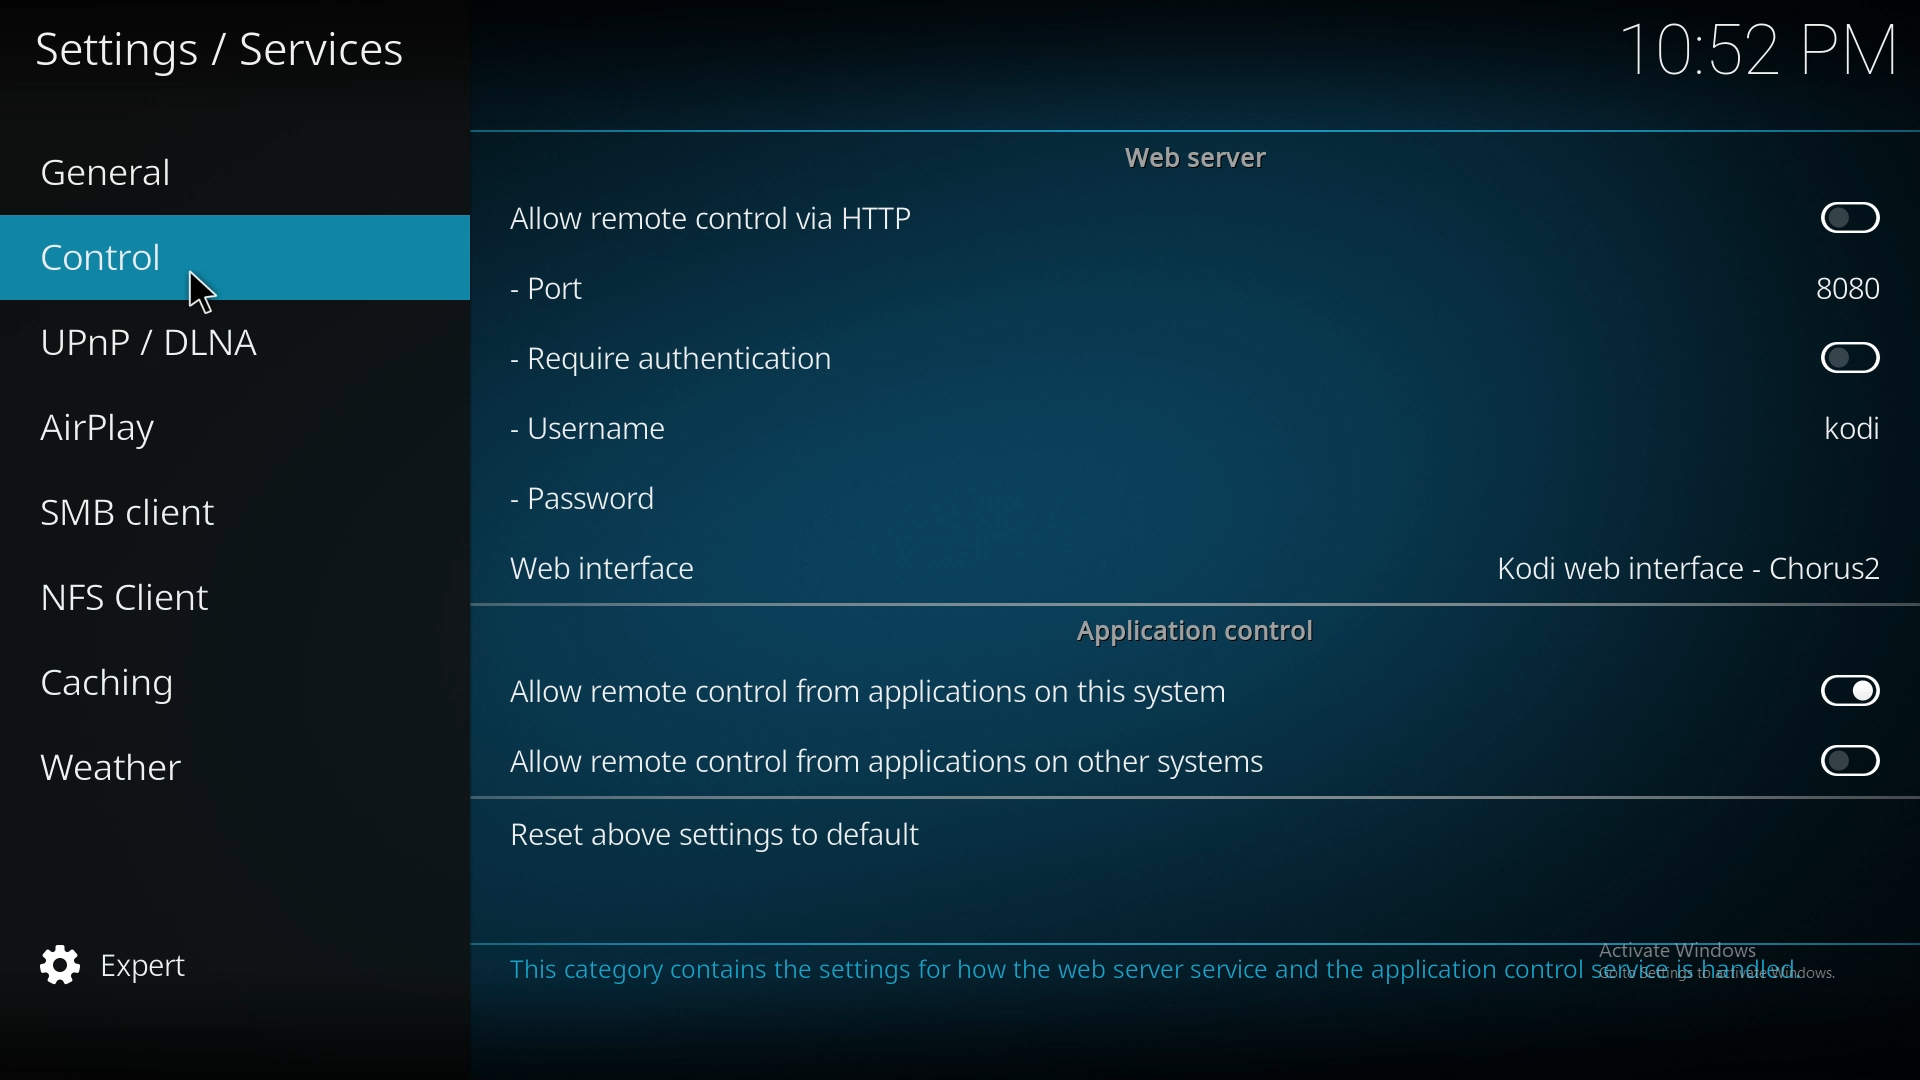 This screenshot has width=1920, height=1080. Describe the element at coordinates (1848, 218) in the screenshot. I see `toggle` at that location.